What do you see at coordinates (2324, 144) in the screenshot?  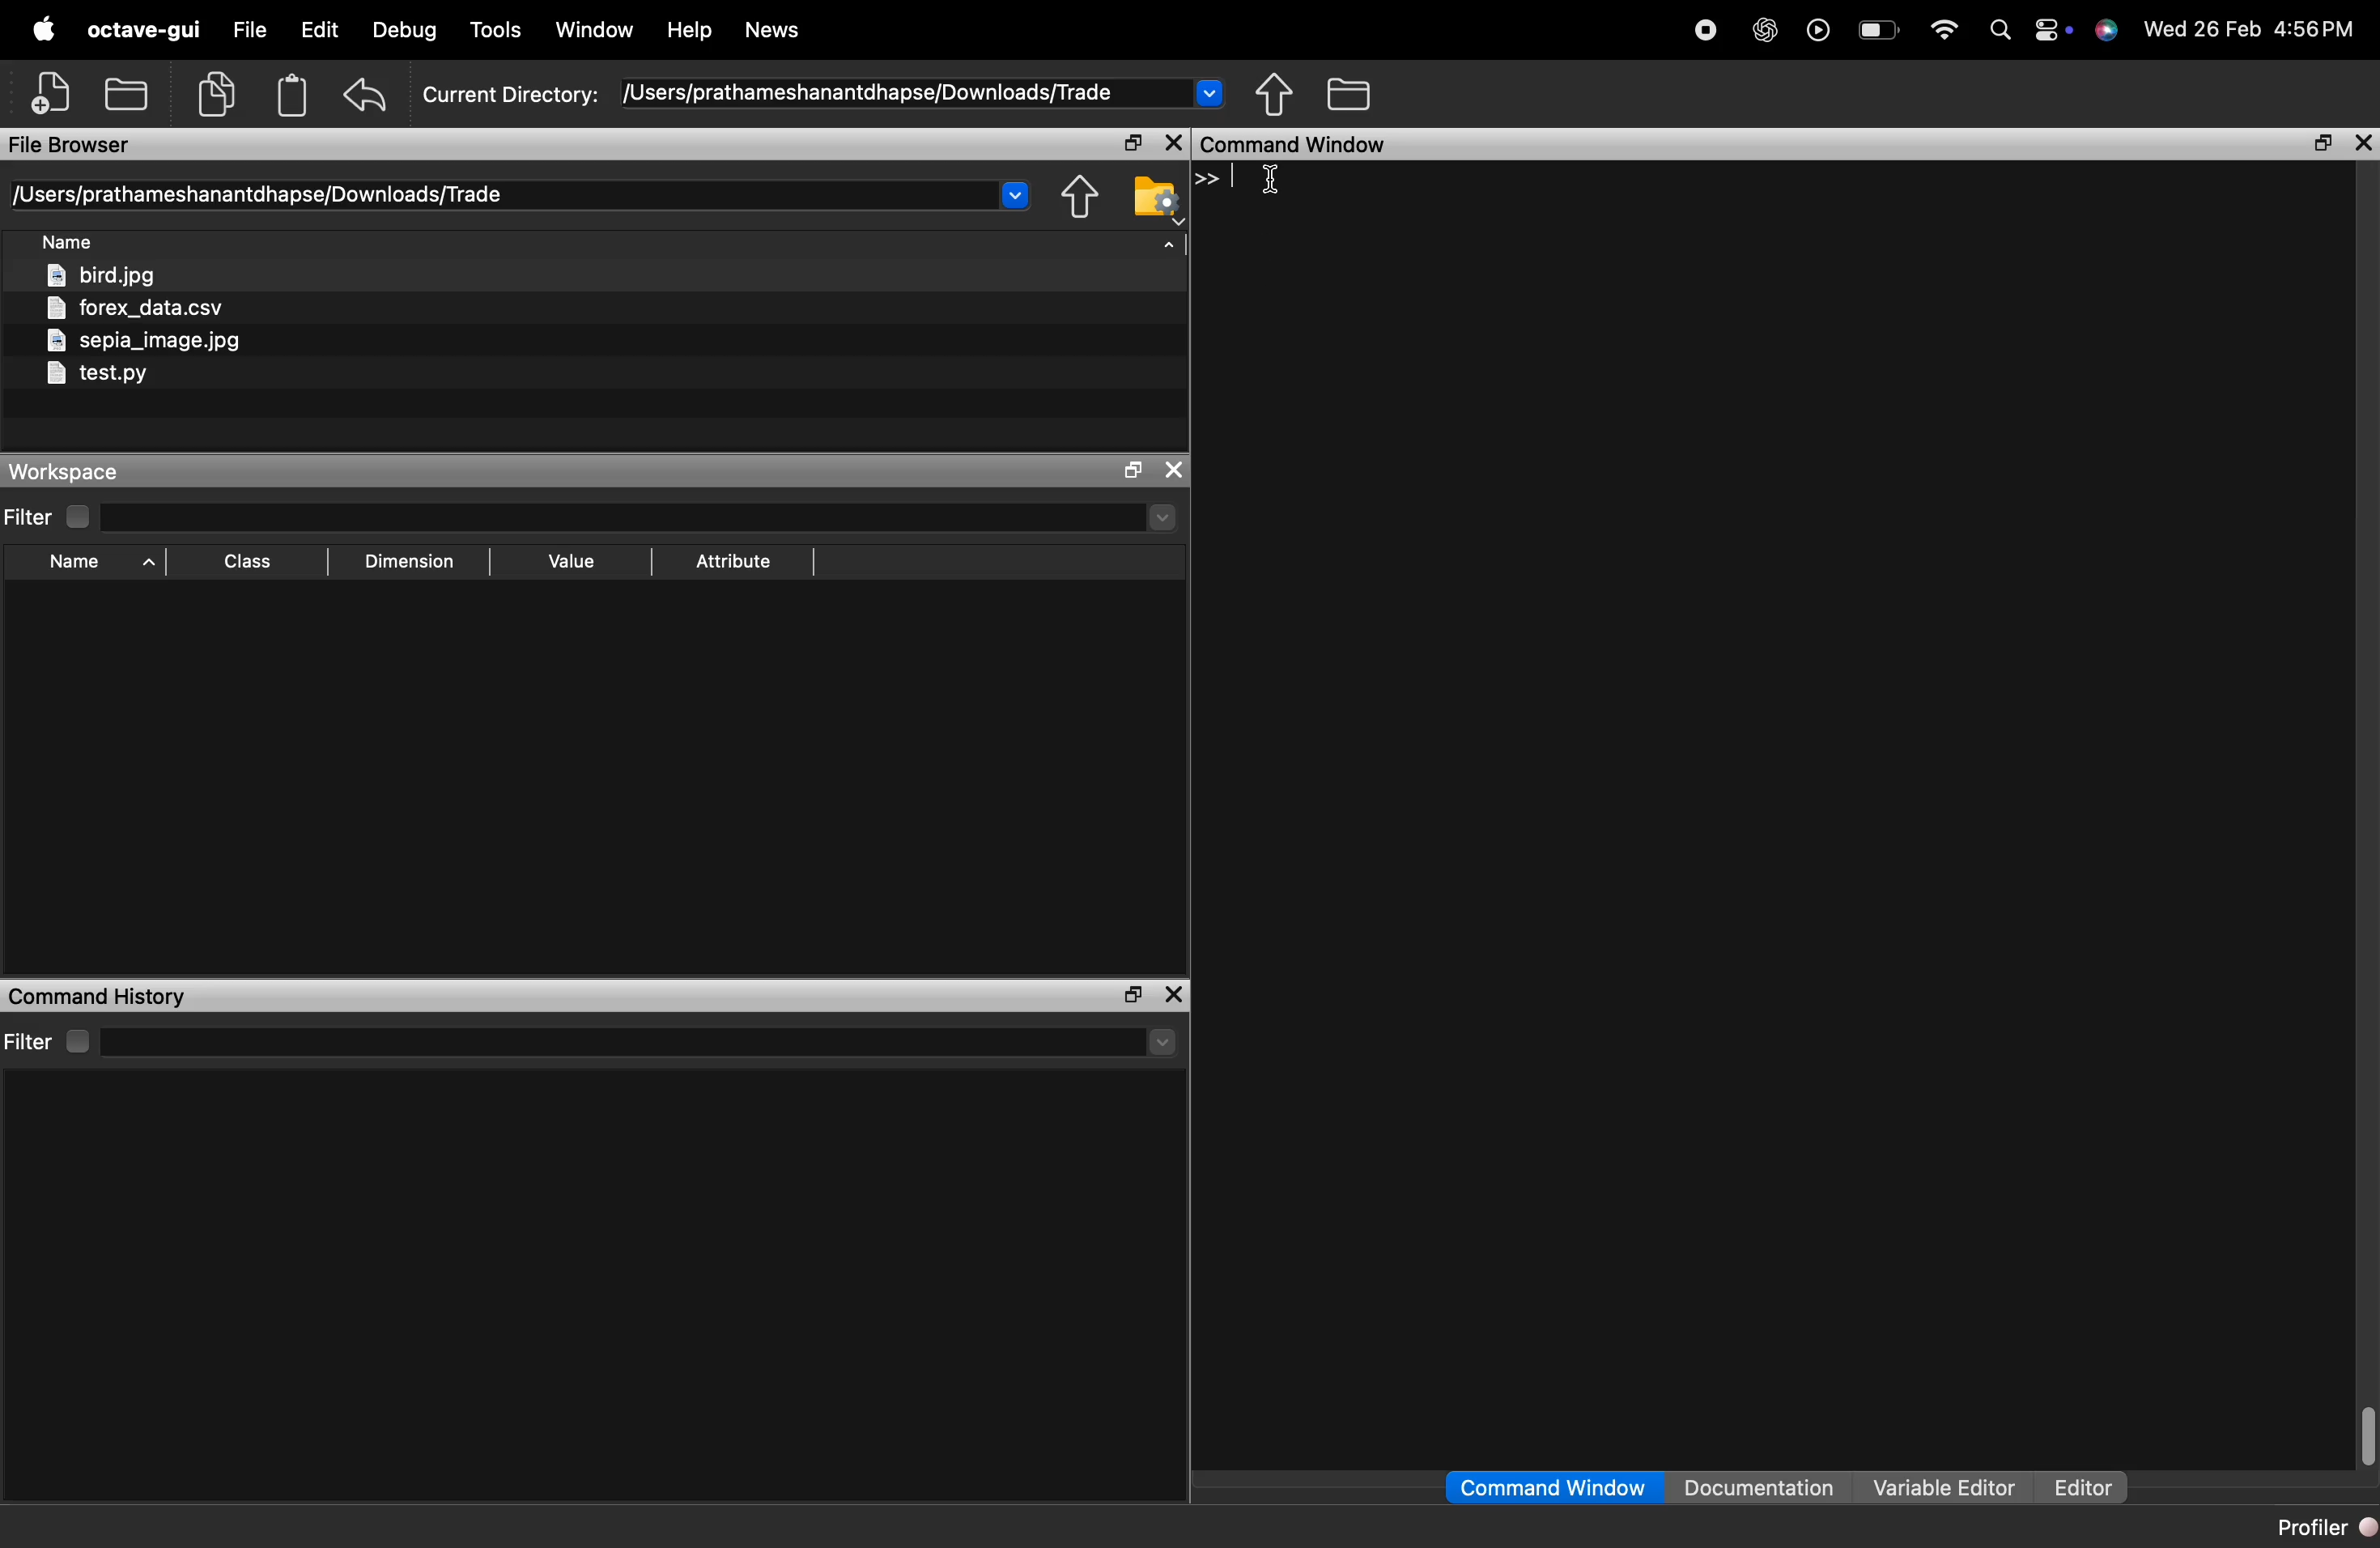 I see `separate the window` at bounding box center [2324, 144].